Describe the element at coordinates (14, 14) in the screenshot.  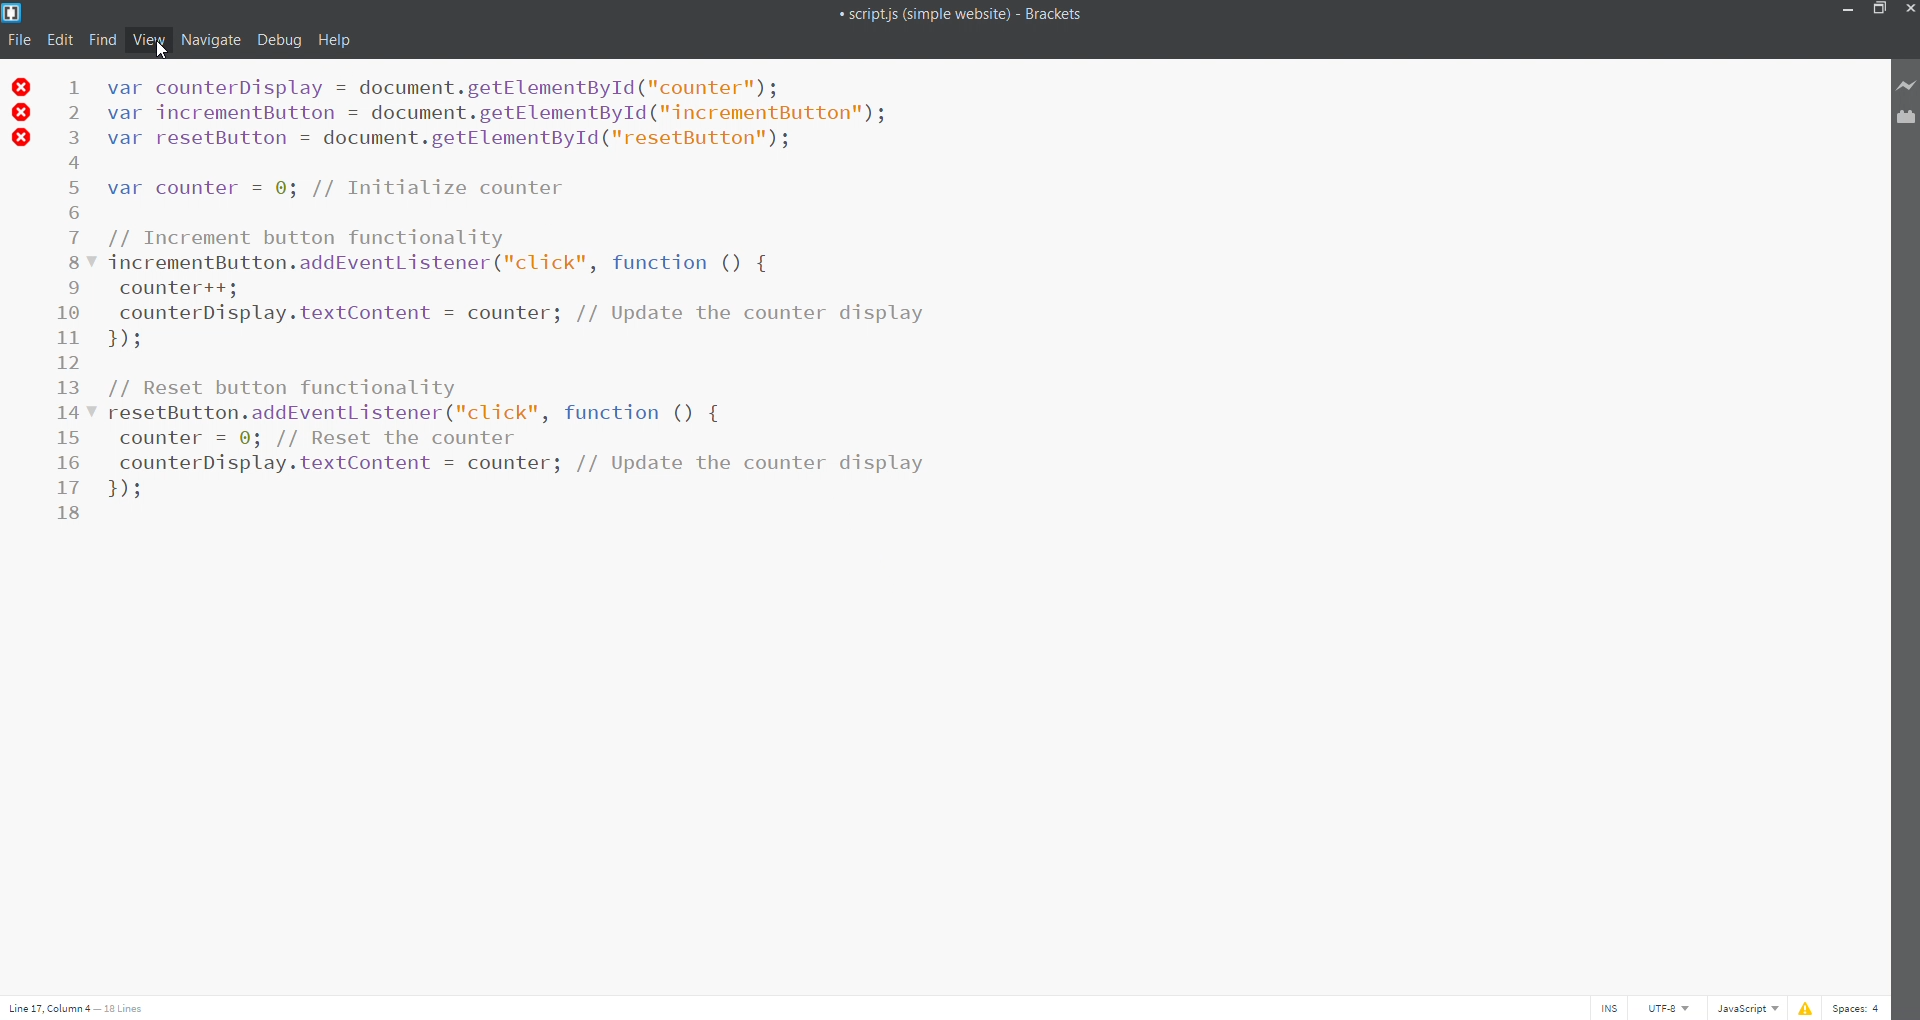
I see `brackets Logo` at that location.